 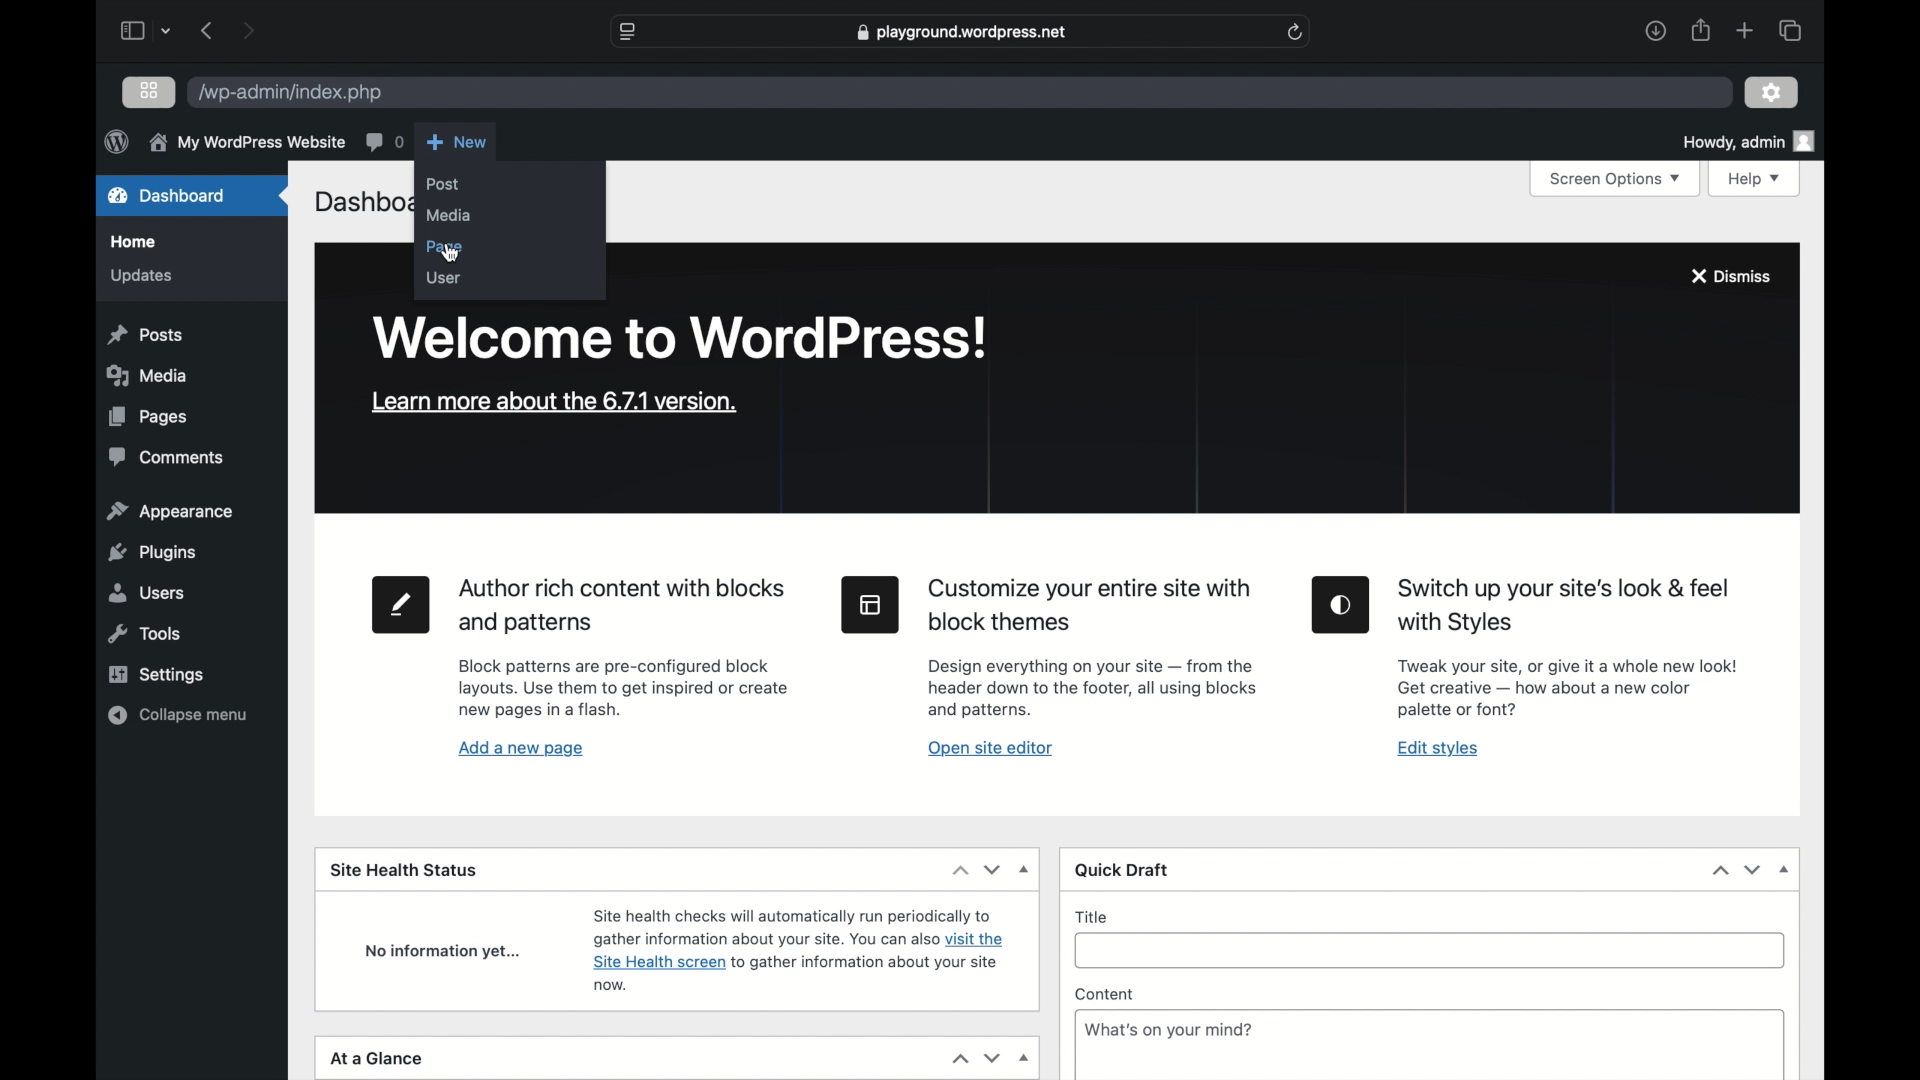 What do you see at coordinates (799, 946) in the screenshot?
I see `site health check information` at bounding box center [799, 946].